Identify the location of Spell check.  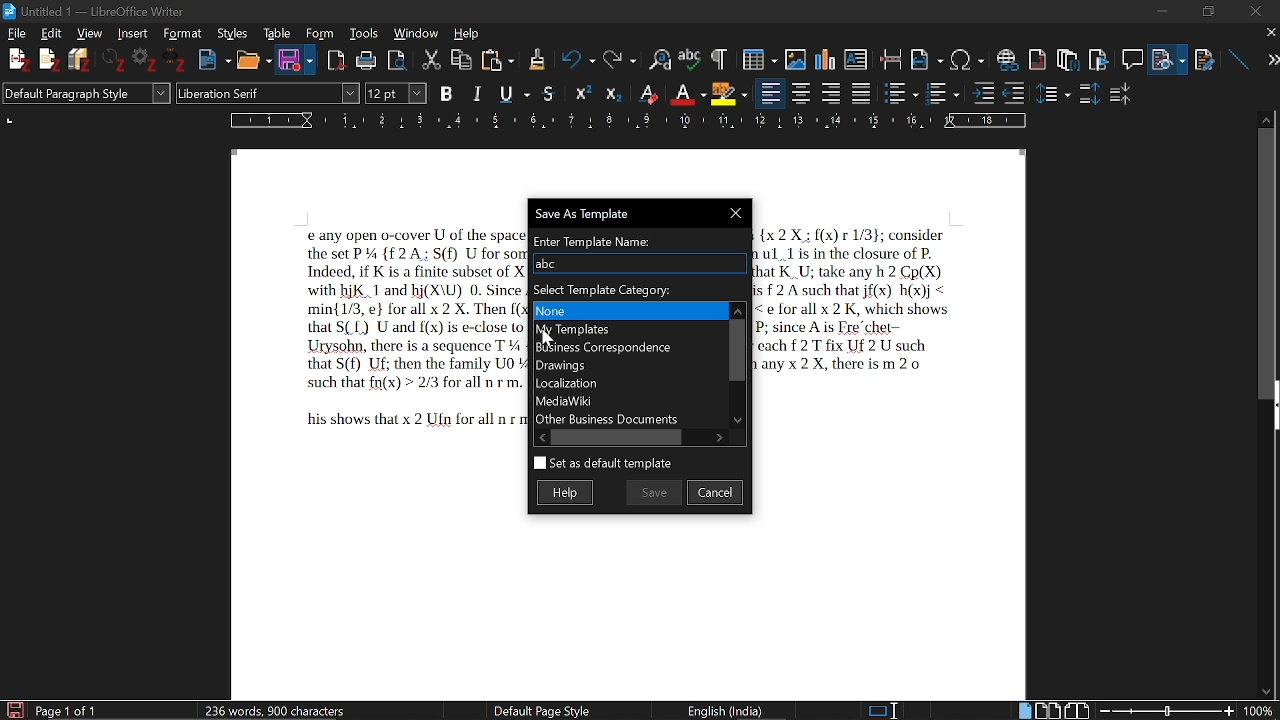
(690, 57).